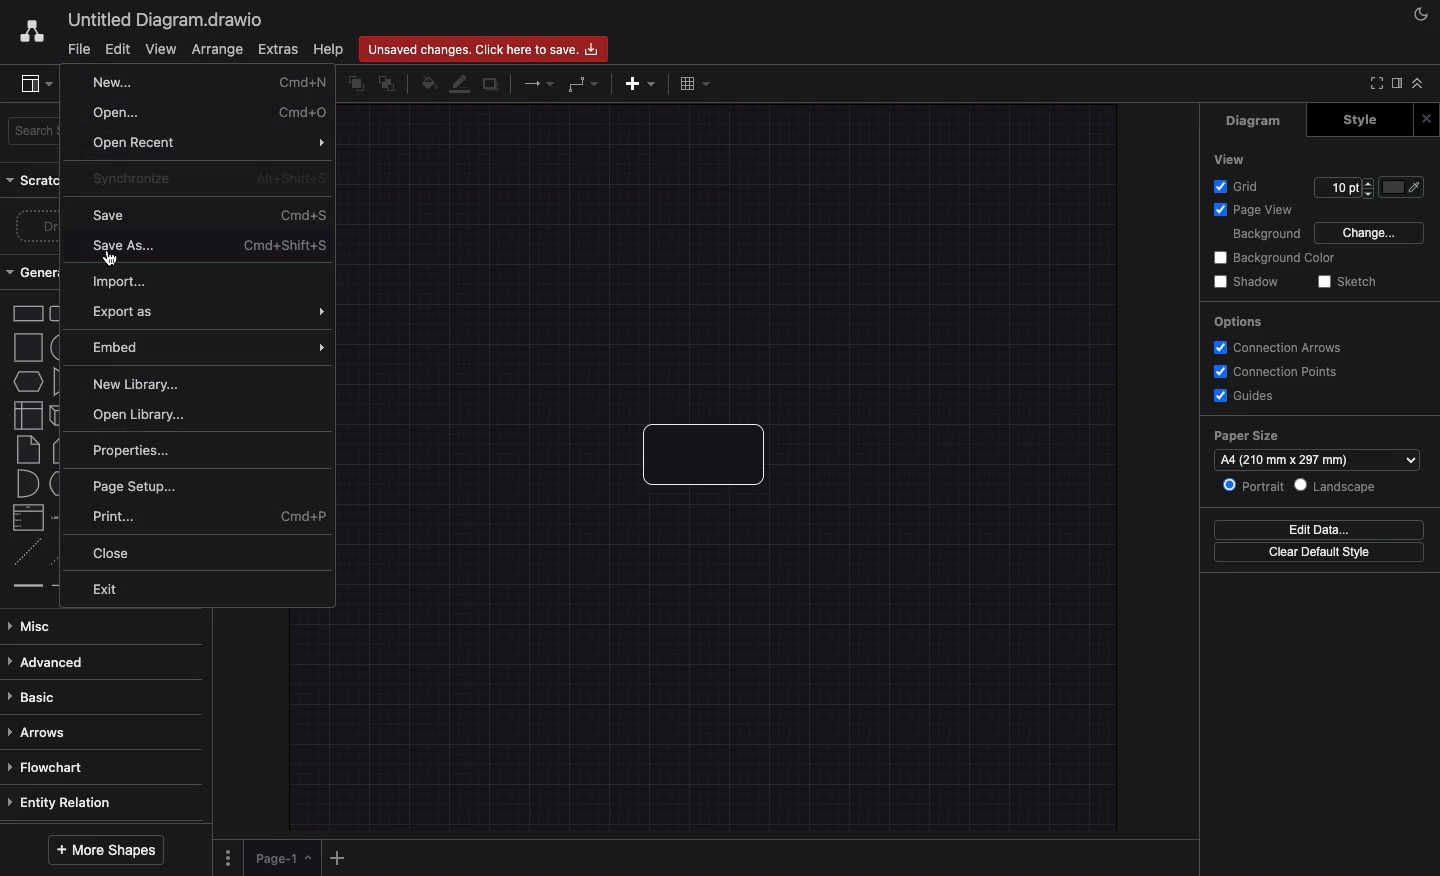 The image size is (1440, 876). Describe the element at coordinates (144, 487) in the screenshot. I see `Page setup` at that location.